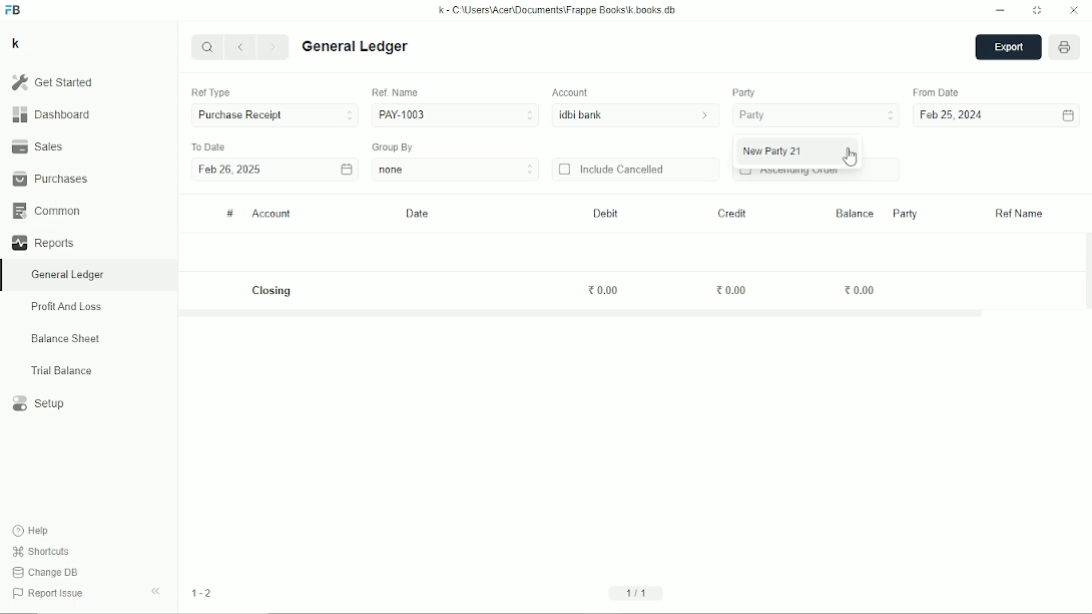 The height and width of the screenshot is (614, 1092). What do you see at coordinates (156, 592) in the screenshot?
I see `Hide sidebar` at bounding box center [156, 592].